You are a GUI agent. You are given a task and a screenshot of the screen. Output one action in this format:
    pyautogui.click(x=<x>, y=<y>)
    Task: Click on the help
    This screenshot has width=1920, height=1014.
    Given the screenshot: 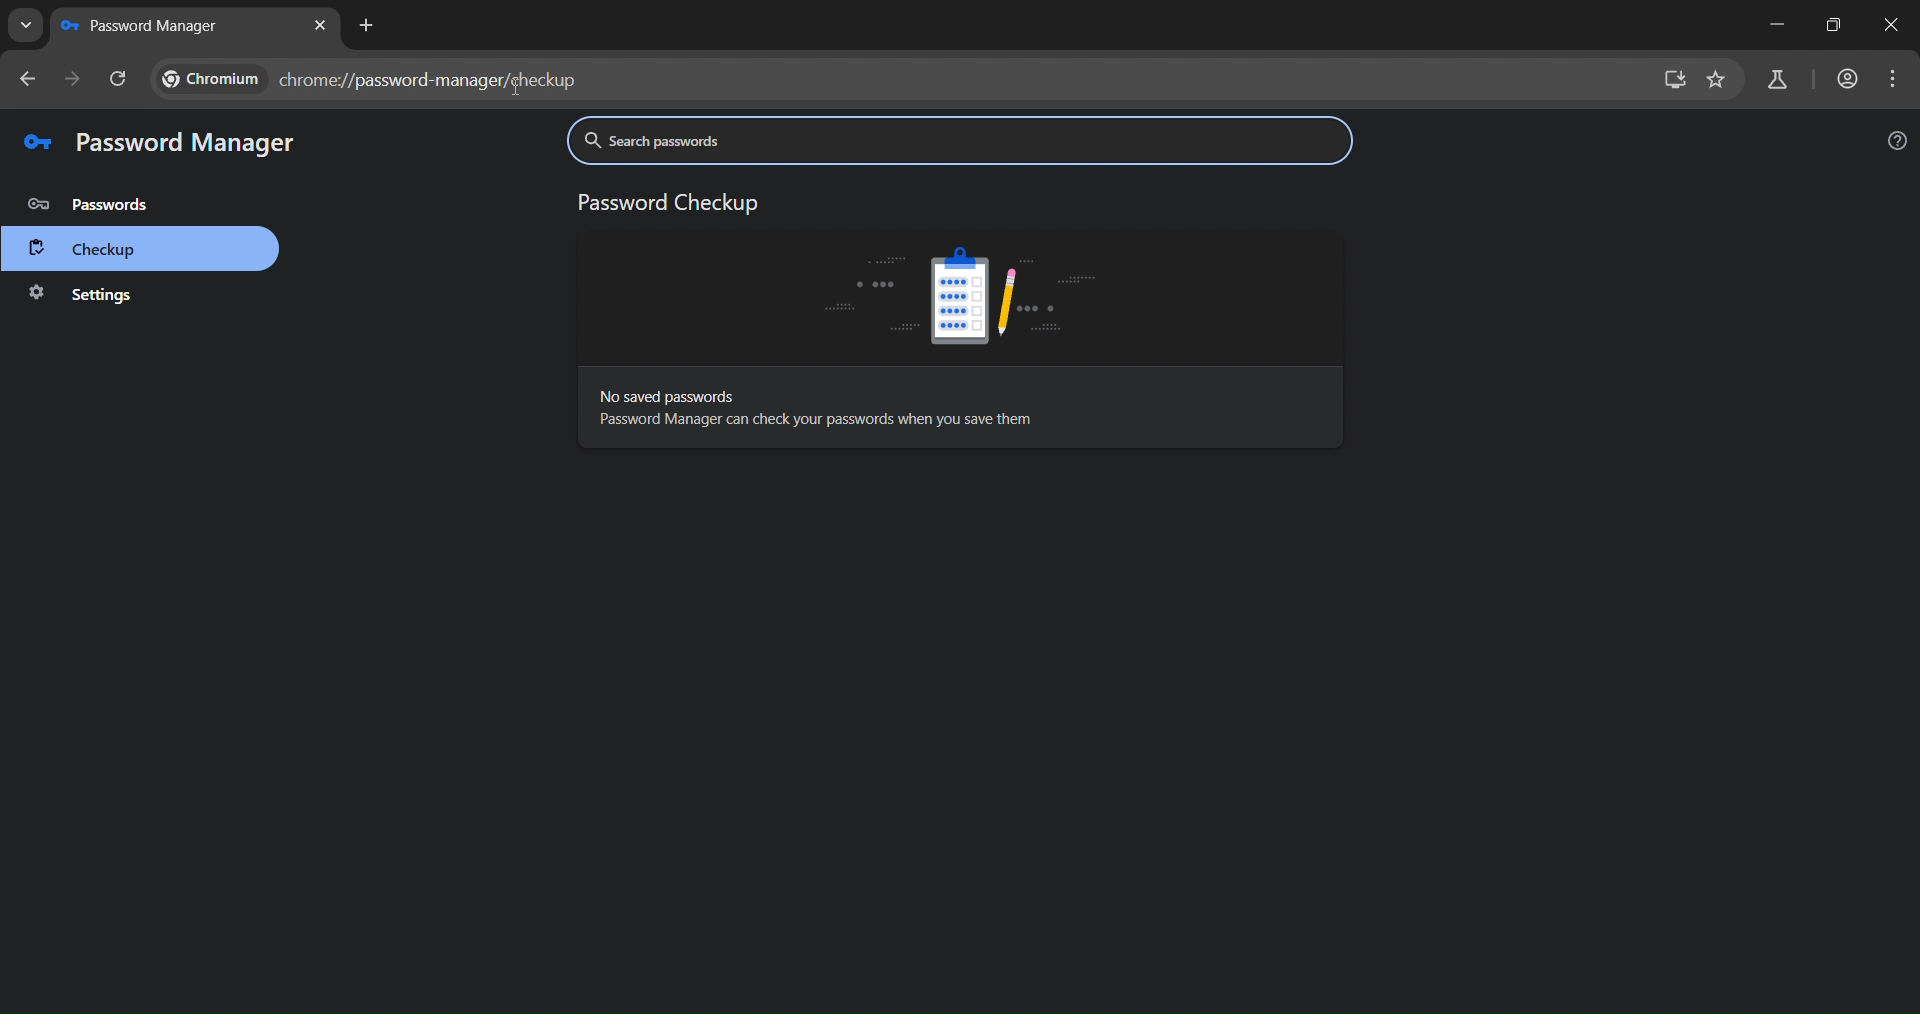 What is the action you would take?
    pyautogui.click(x=1892, y=145)
    